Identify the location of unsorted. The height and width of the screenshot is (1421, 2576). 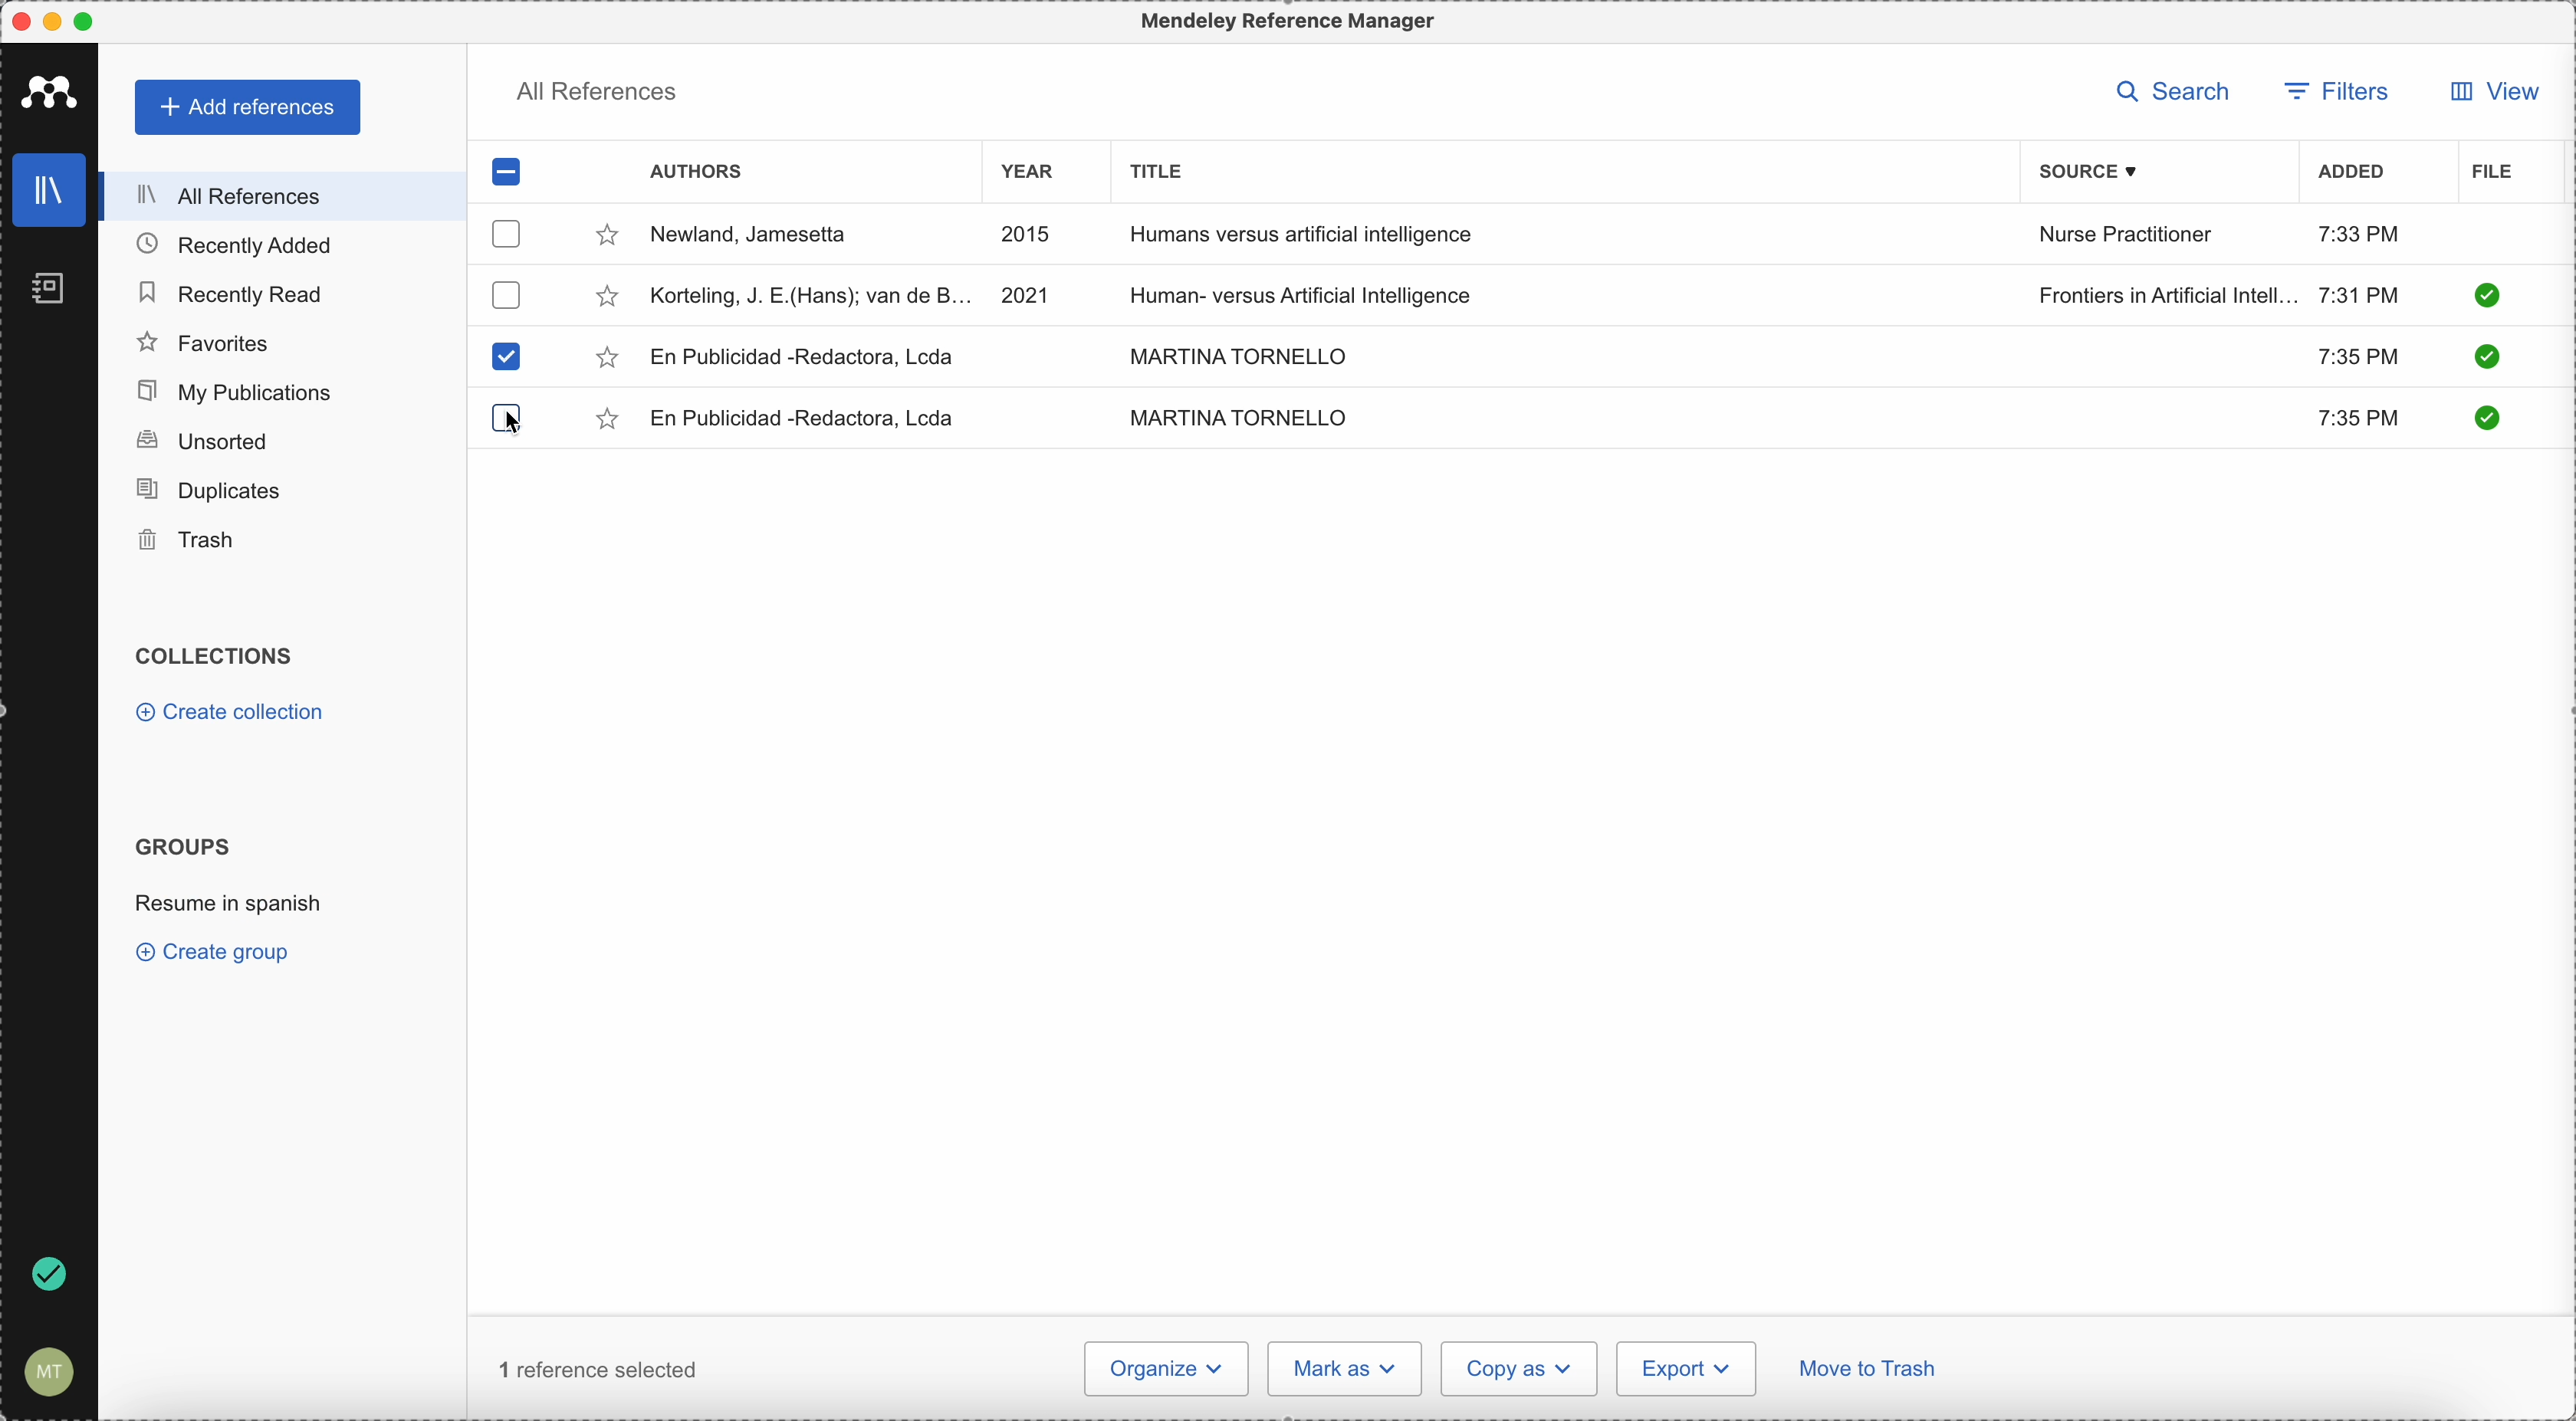
(201, 440).